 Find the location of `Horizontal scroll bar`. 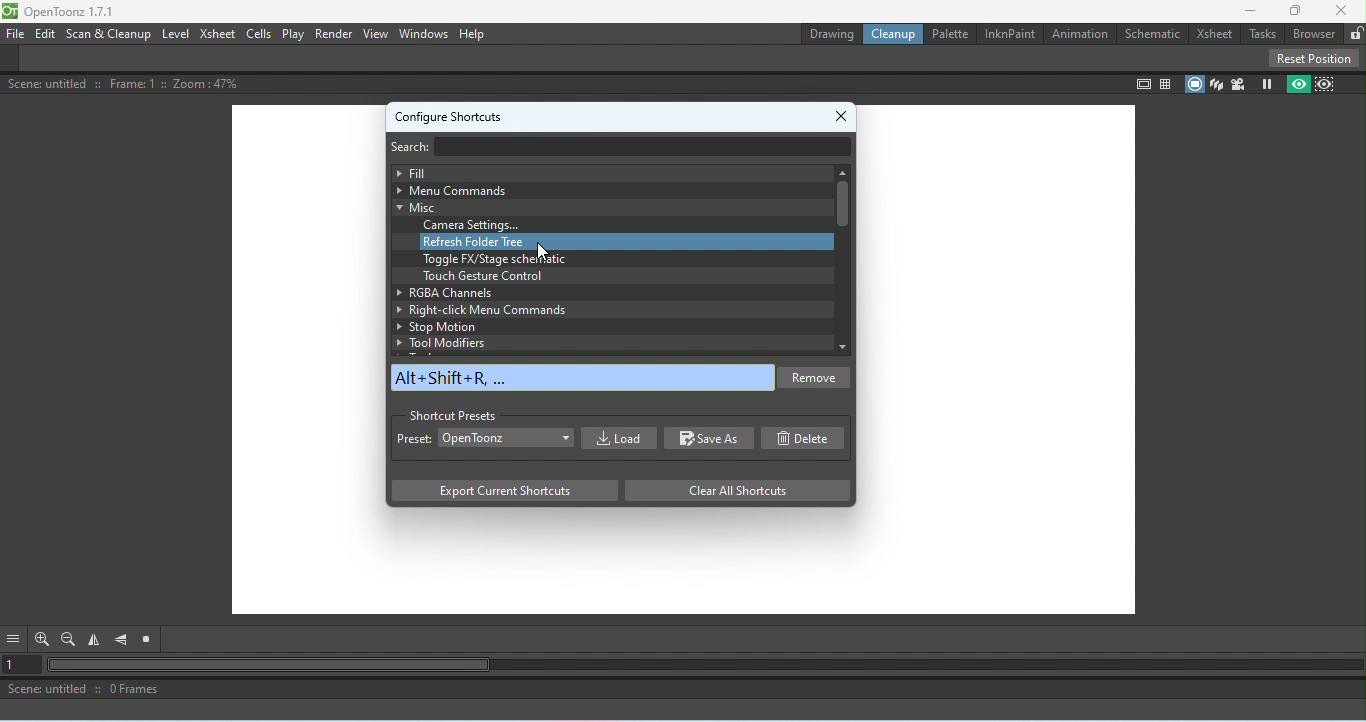

Horizontal scroll bar is located at coordinates (705, 666).